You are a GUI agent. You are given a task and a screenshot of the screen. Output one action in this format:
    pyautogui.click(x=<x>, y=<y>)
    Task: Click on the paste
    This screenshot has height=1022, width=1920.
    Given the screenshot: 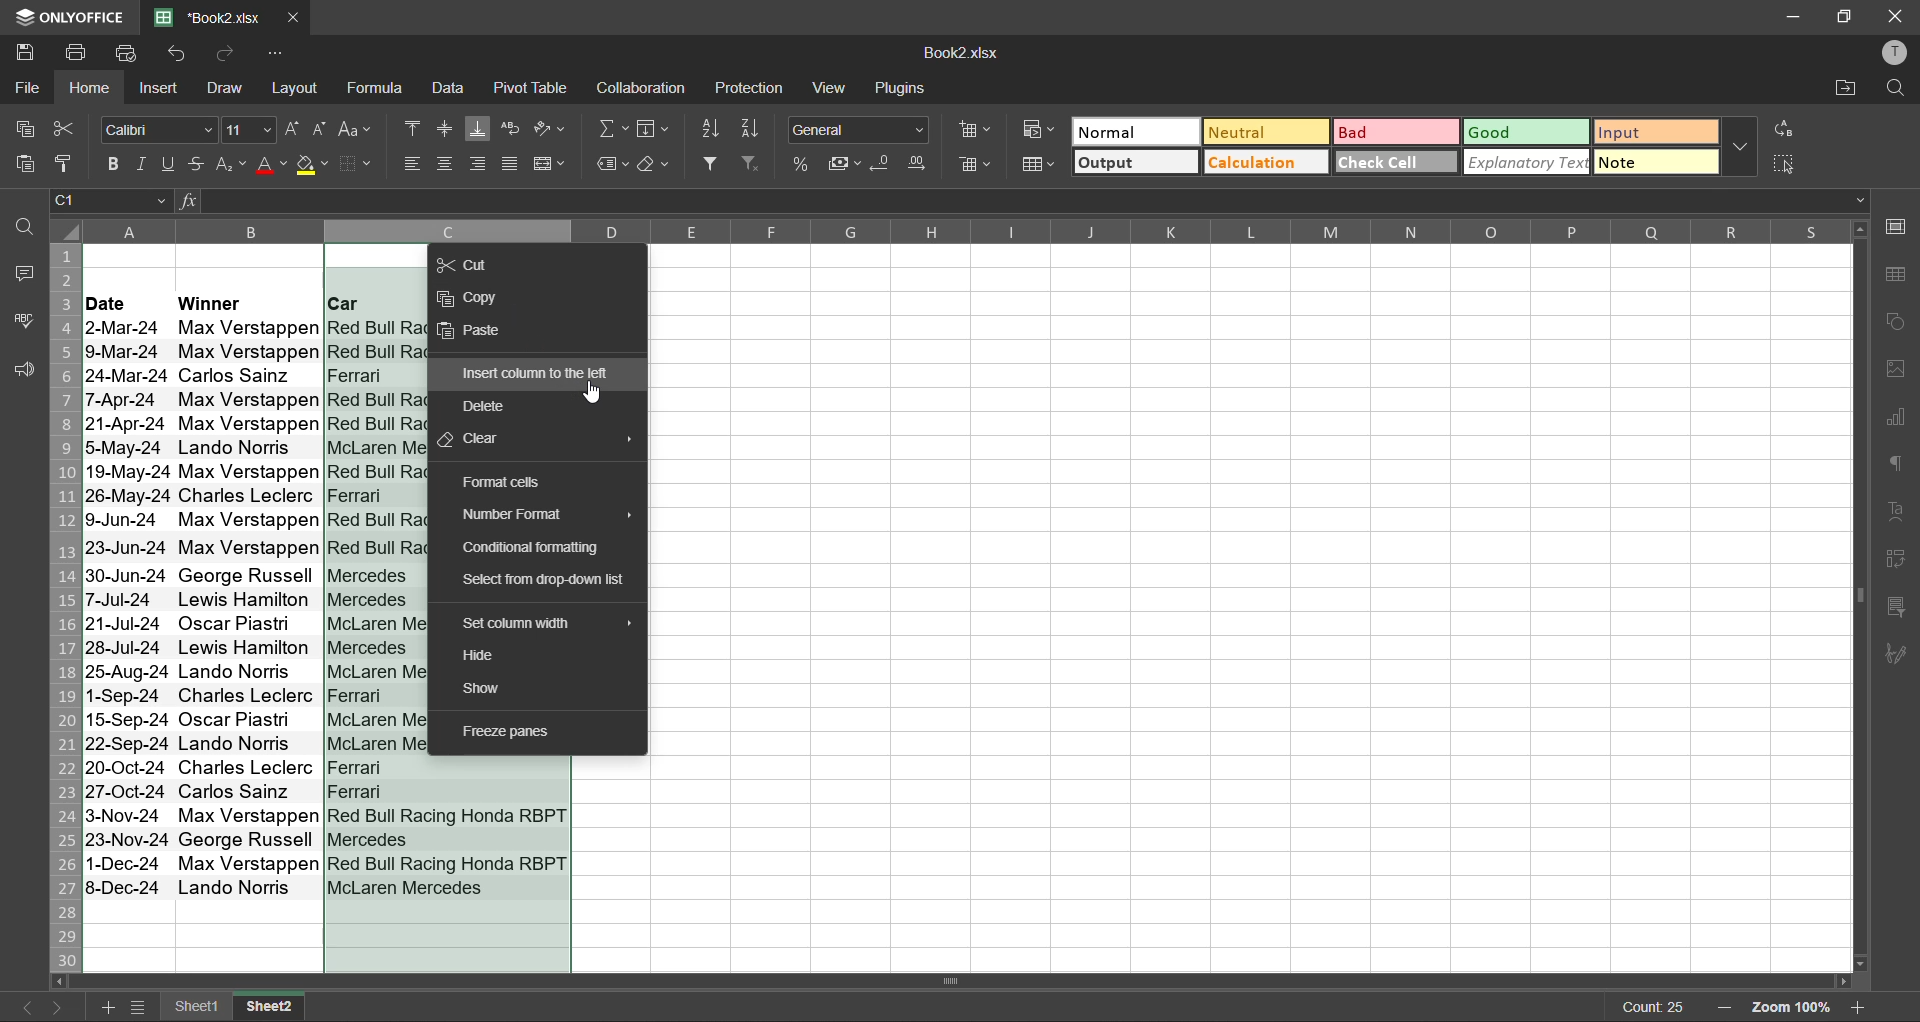 What is the action you would take?
    pyautogui.click(x=474, y=333)
    